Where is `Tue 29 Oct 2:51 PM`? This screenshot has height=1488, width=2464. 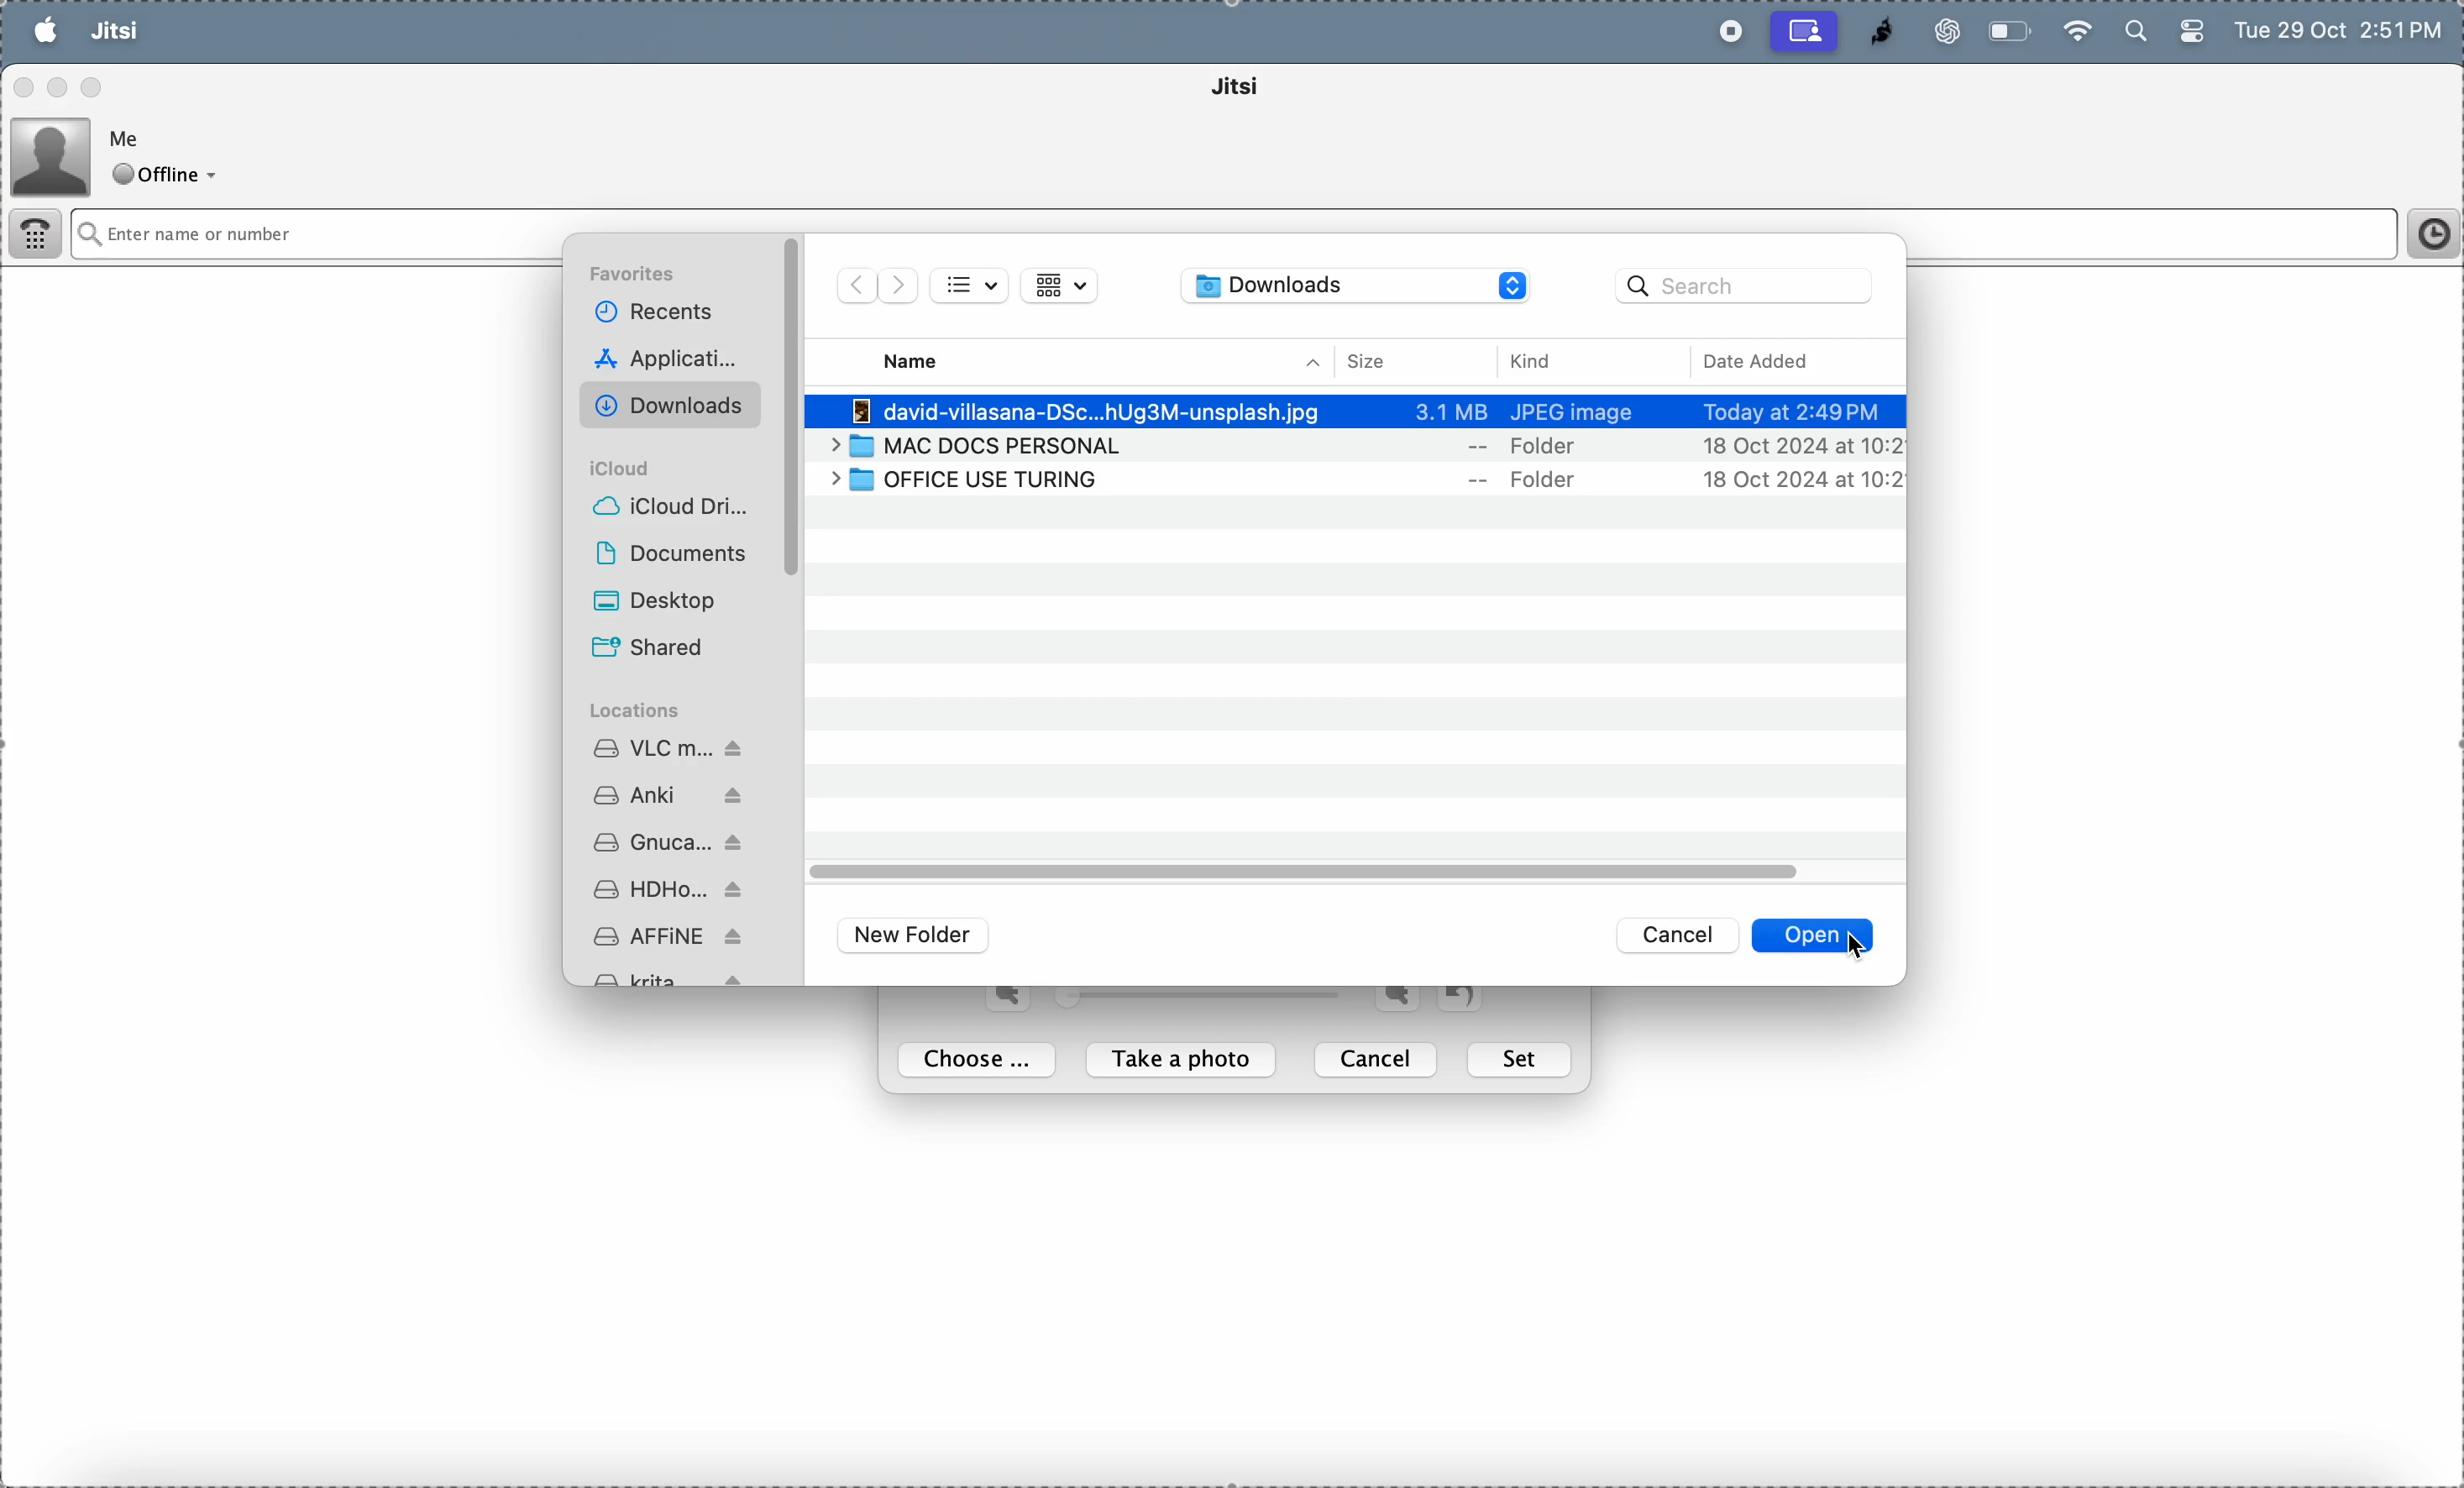 Tue 29 Oct 2:51 PM is located at coordinates (2342, 33).